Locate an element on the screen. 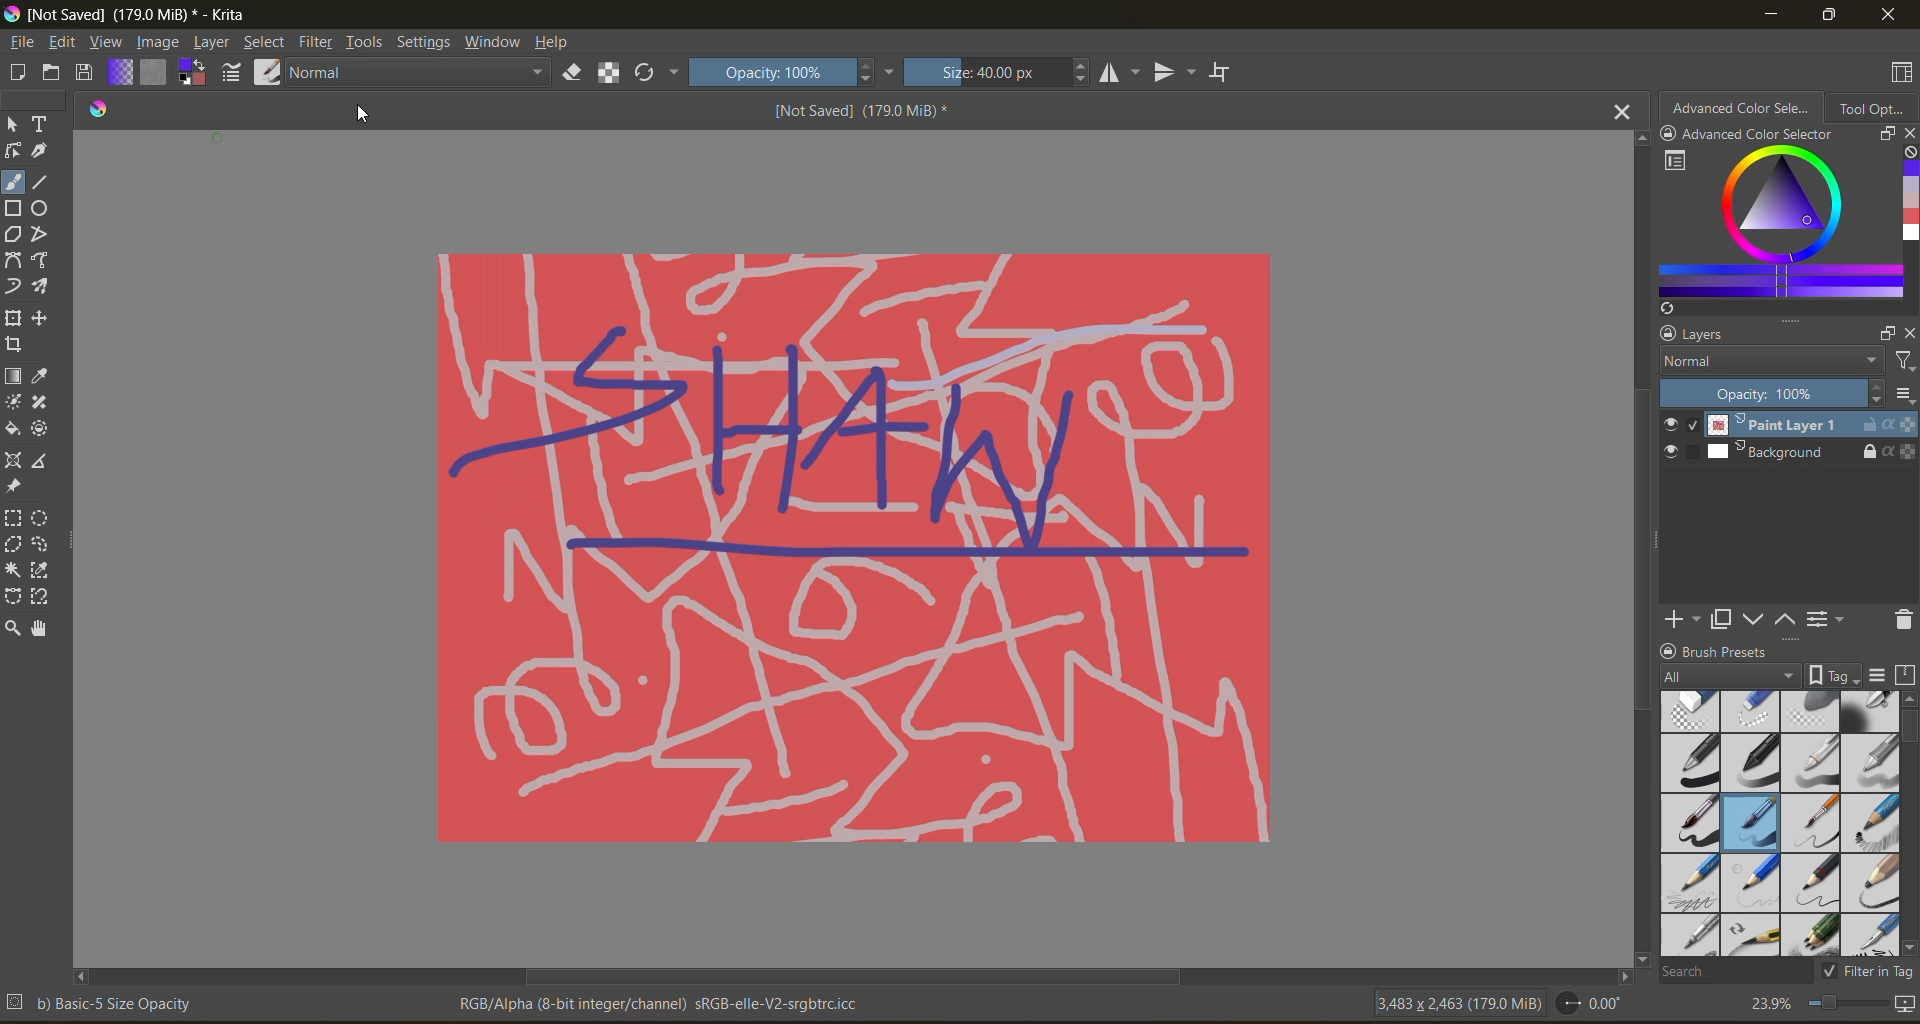 The image size is (1920, 1024). file is located at coordinates (22, 42).